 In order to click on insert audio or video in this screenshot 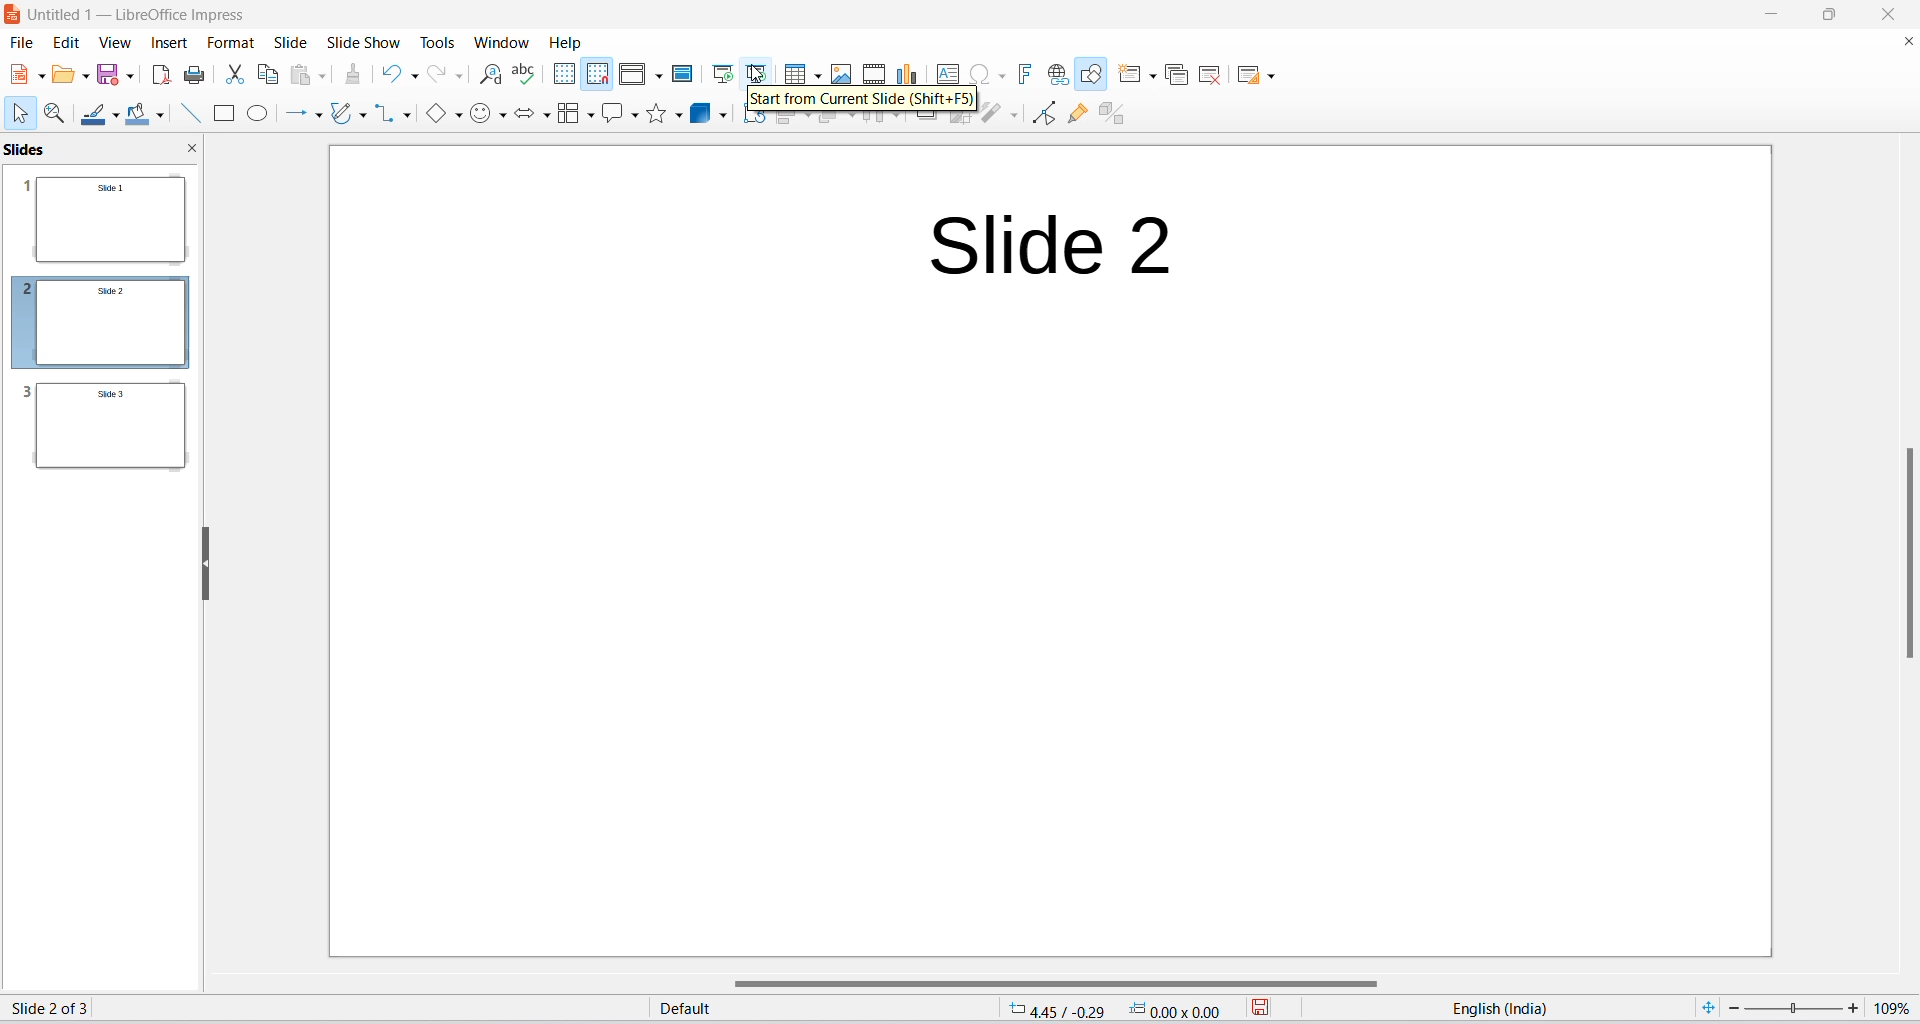, I will do `click(874, 69)`.